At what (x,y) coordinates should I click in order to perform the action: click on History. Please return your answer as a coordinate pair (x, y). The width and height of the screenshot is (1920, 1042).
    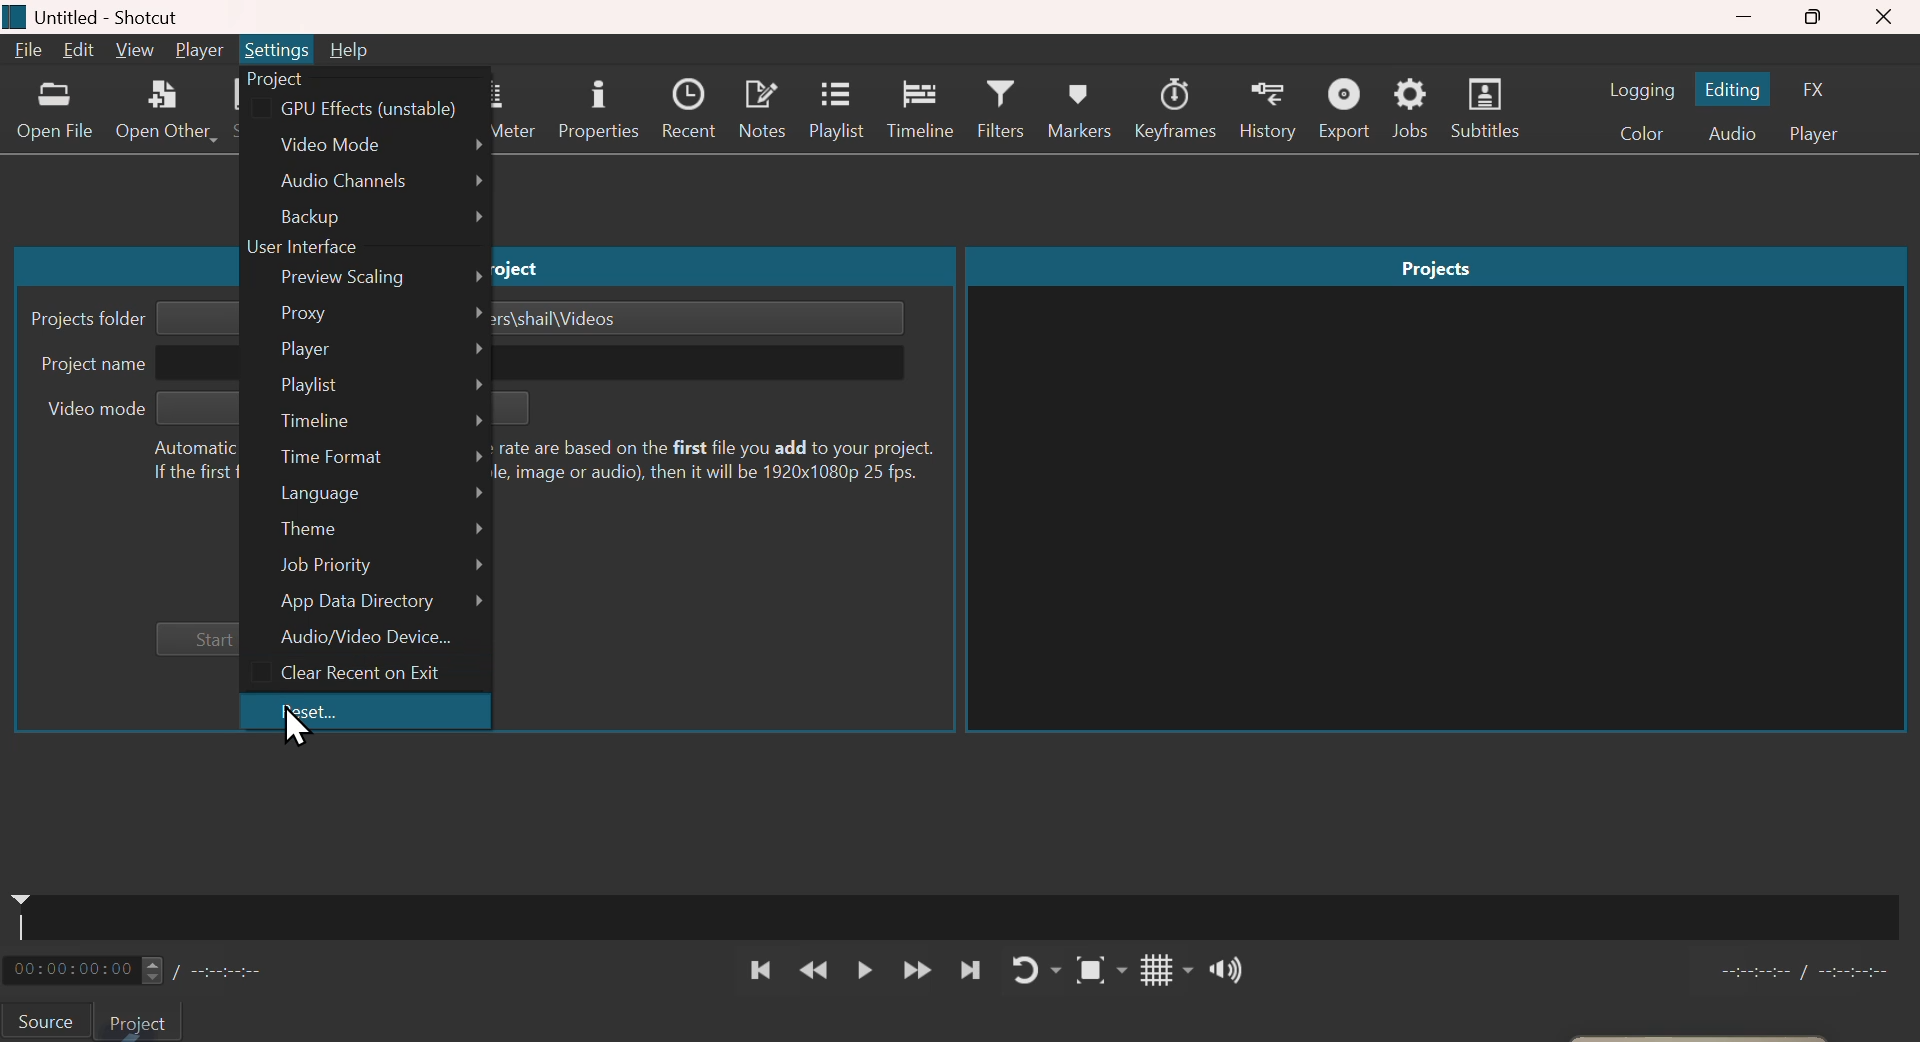
    Looking at the image, I should click on (1269, 109).